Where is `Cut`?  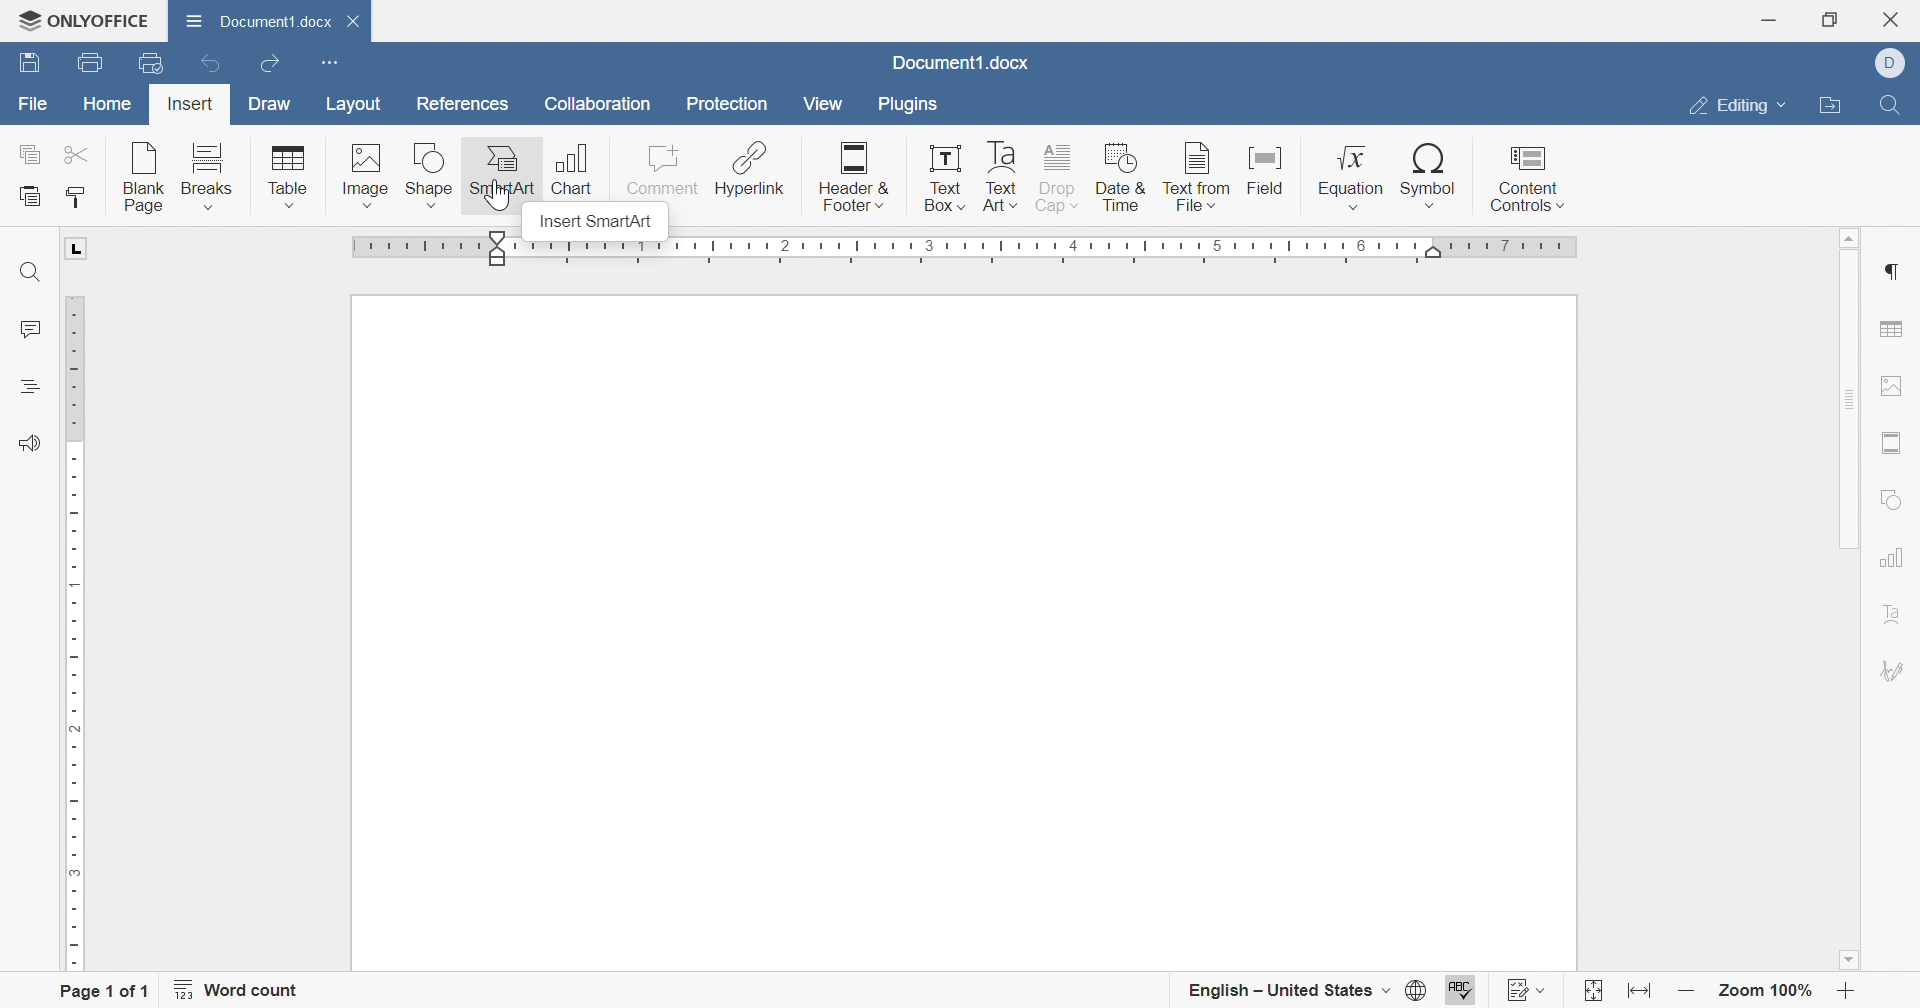
Cut is located at coordinates (80, 154).